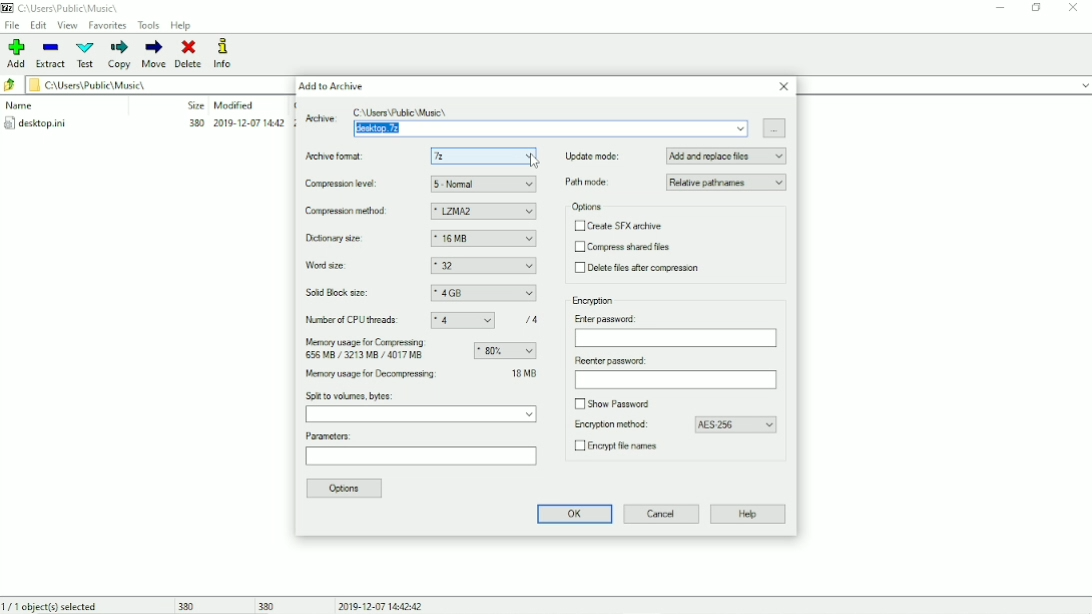  I want to click on Compression method, so click(421, 212).